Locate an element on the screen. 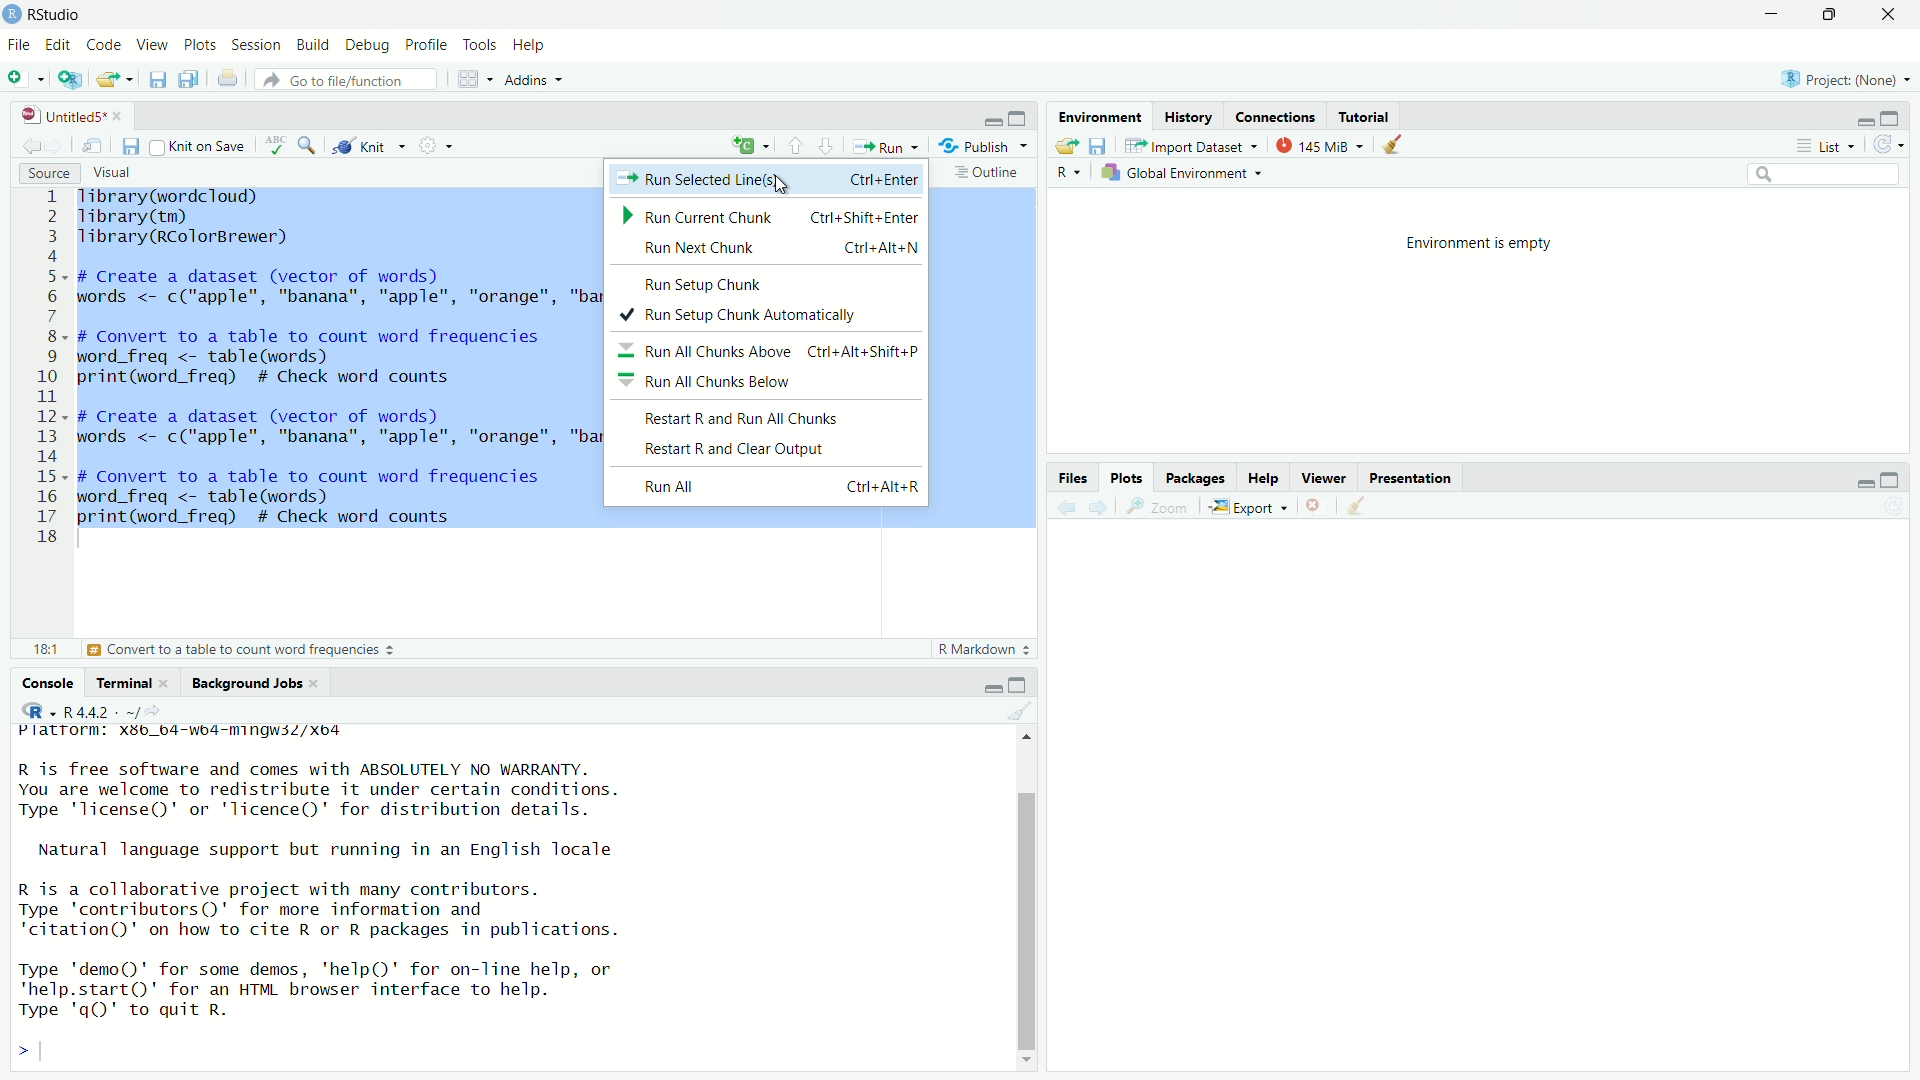 This screenshot has height=1080, width=1920. Global Environment is located at coordinates (1180, 176).